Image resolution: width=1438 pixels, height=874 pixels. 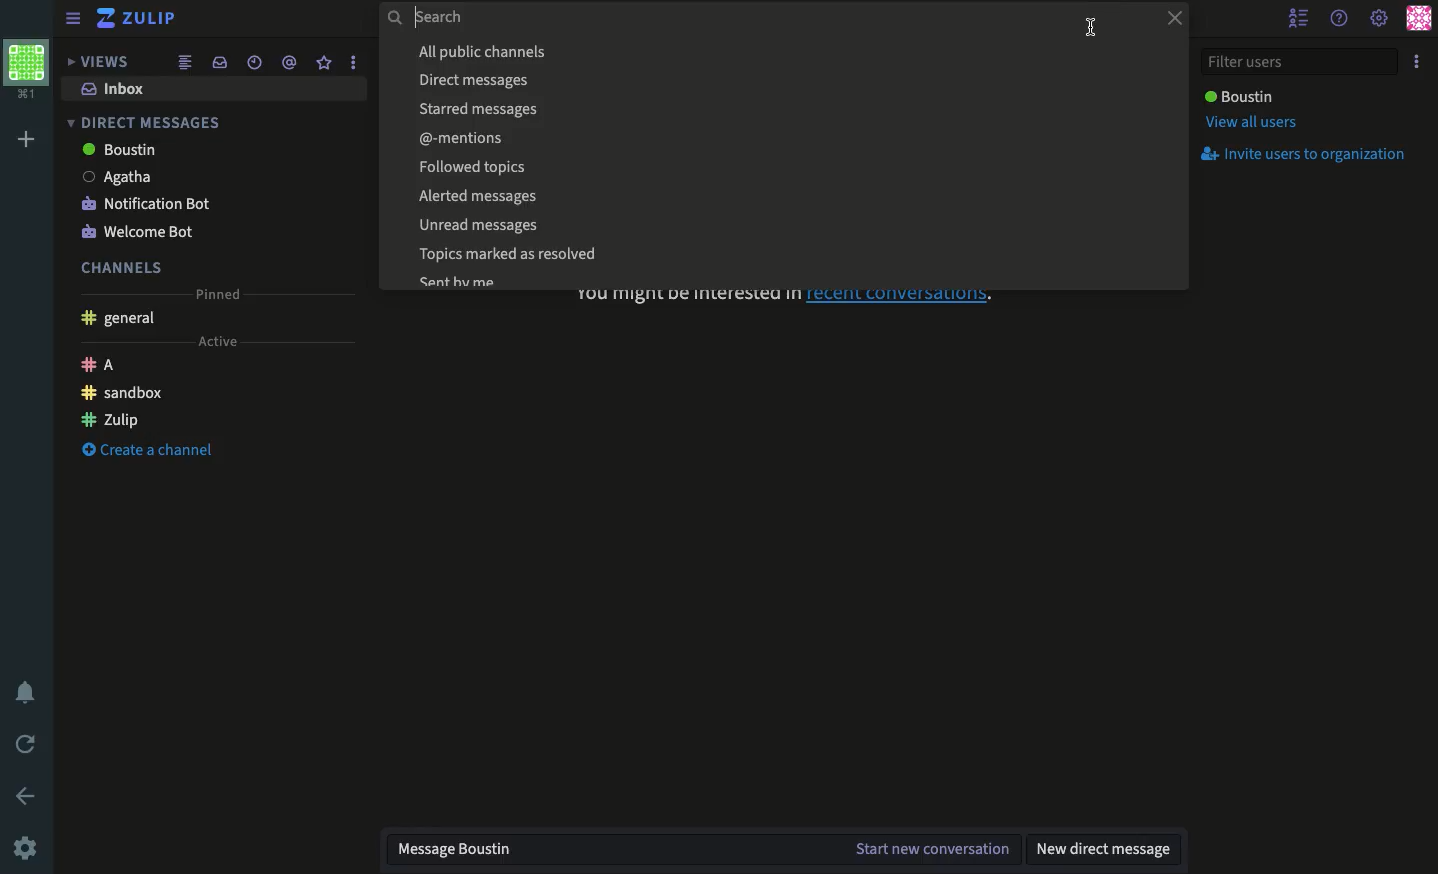 What do you see at coordinates (27, 71) in the screenshot?
I see `Profile` at bounding box center [27, 71].